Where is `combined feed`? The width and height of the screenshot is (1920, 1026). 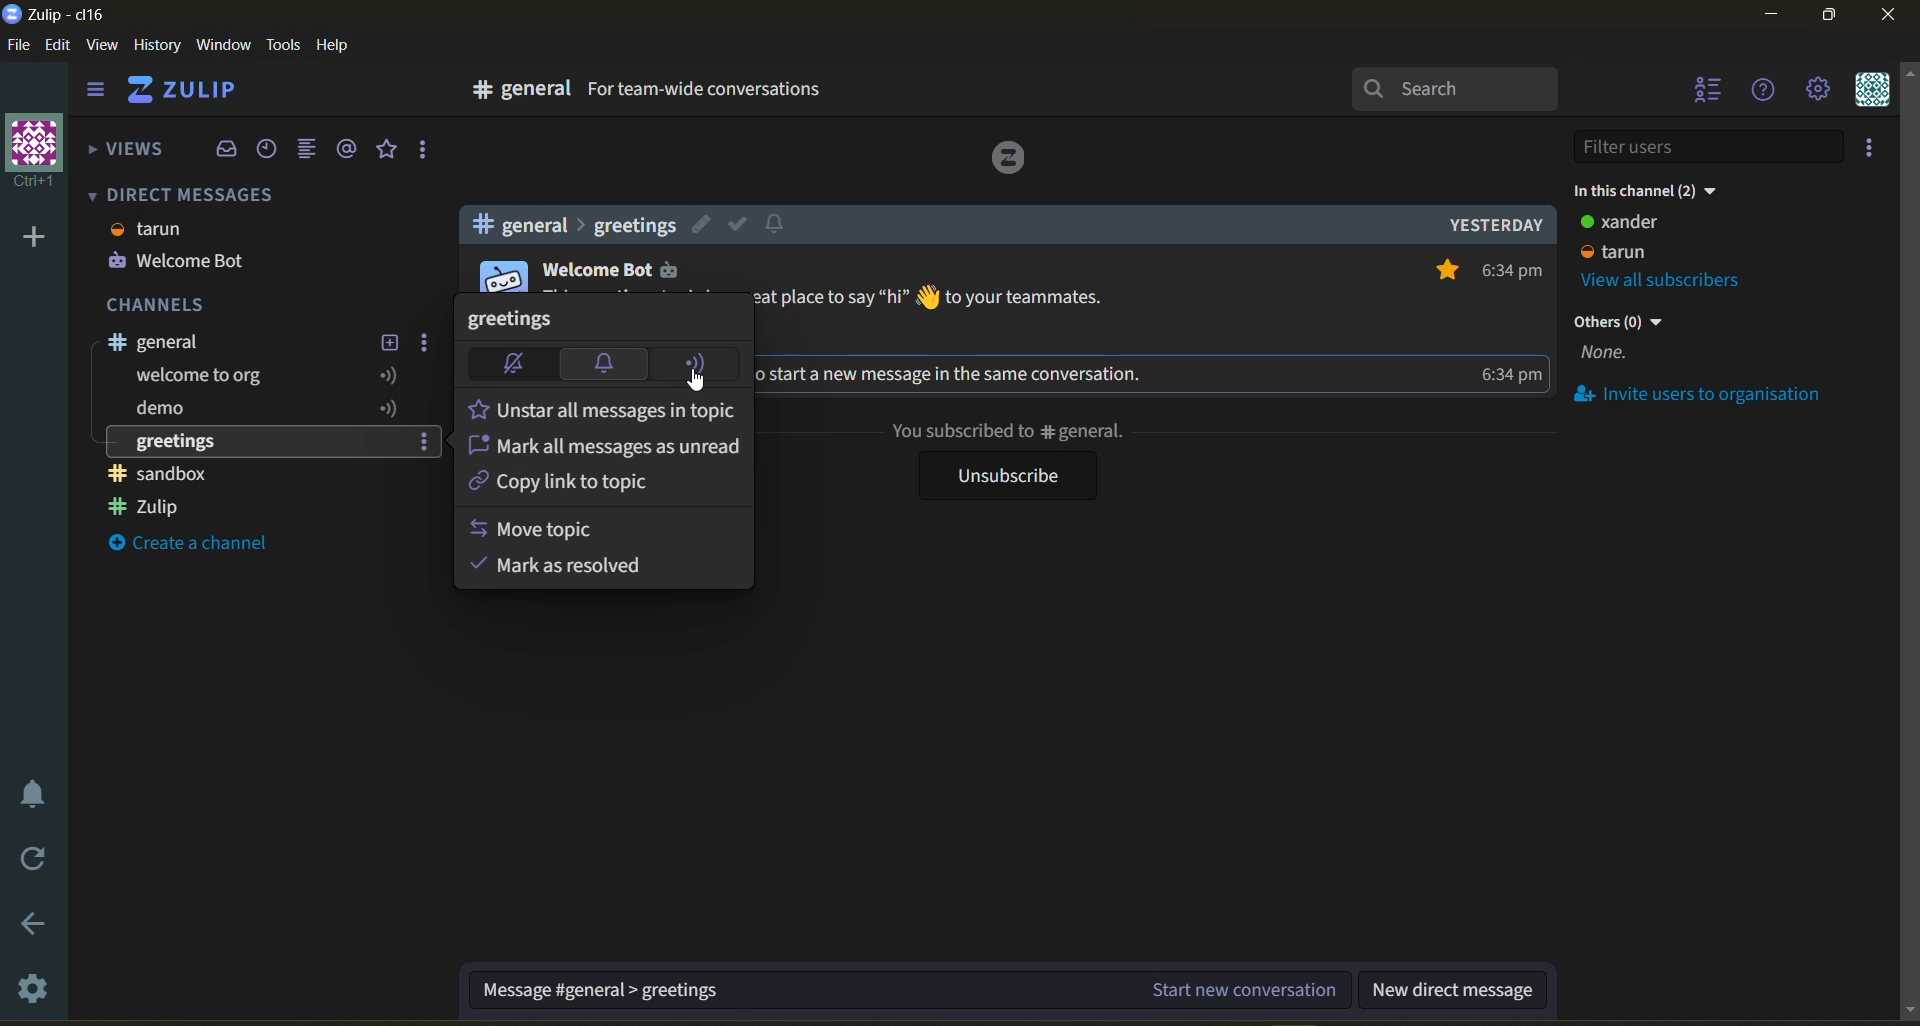 combined feed is located at coordinates (307, 149).